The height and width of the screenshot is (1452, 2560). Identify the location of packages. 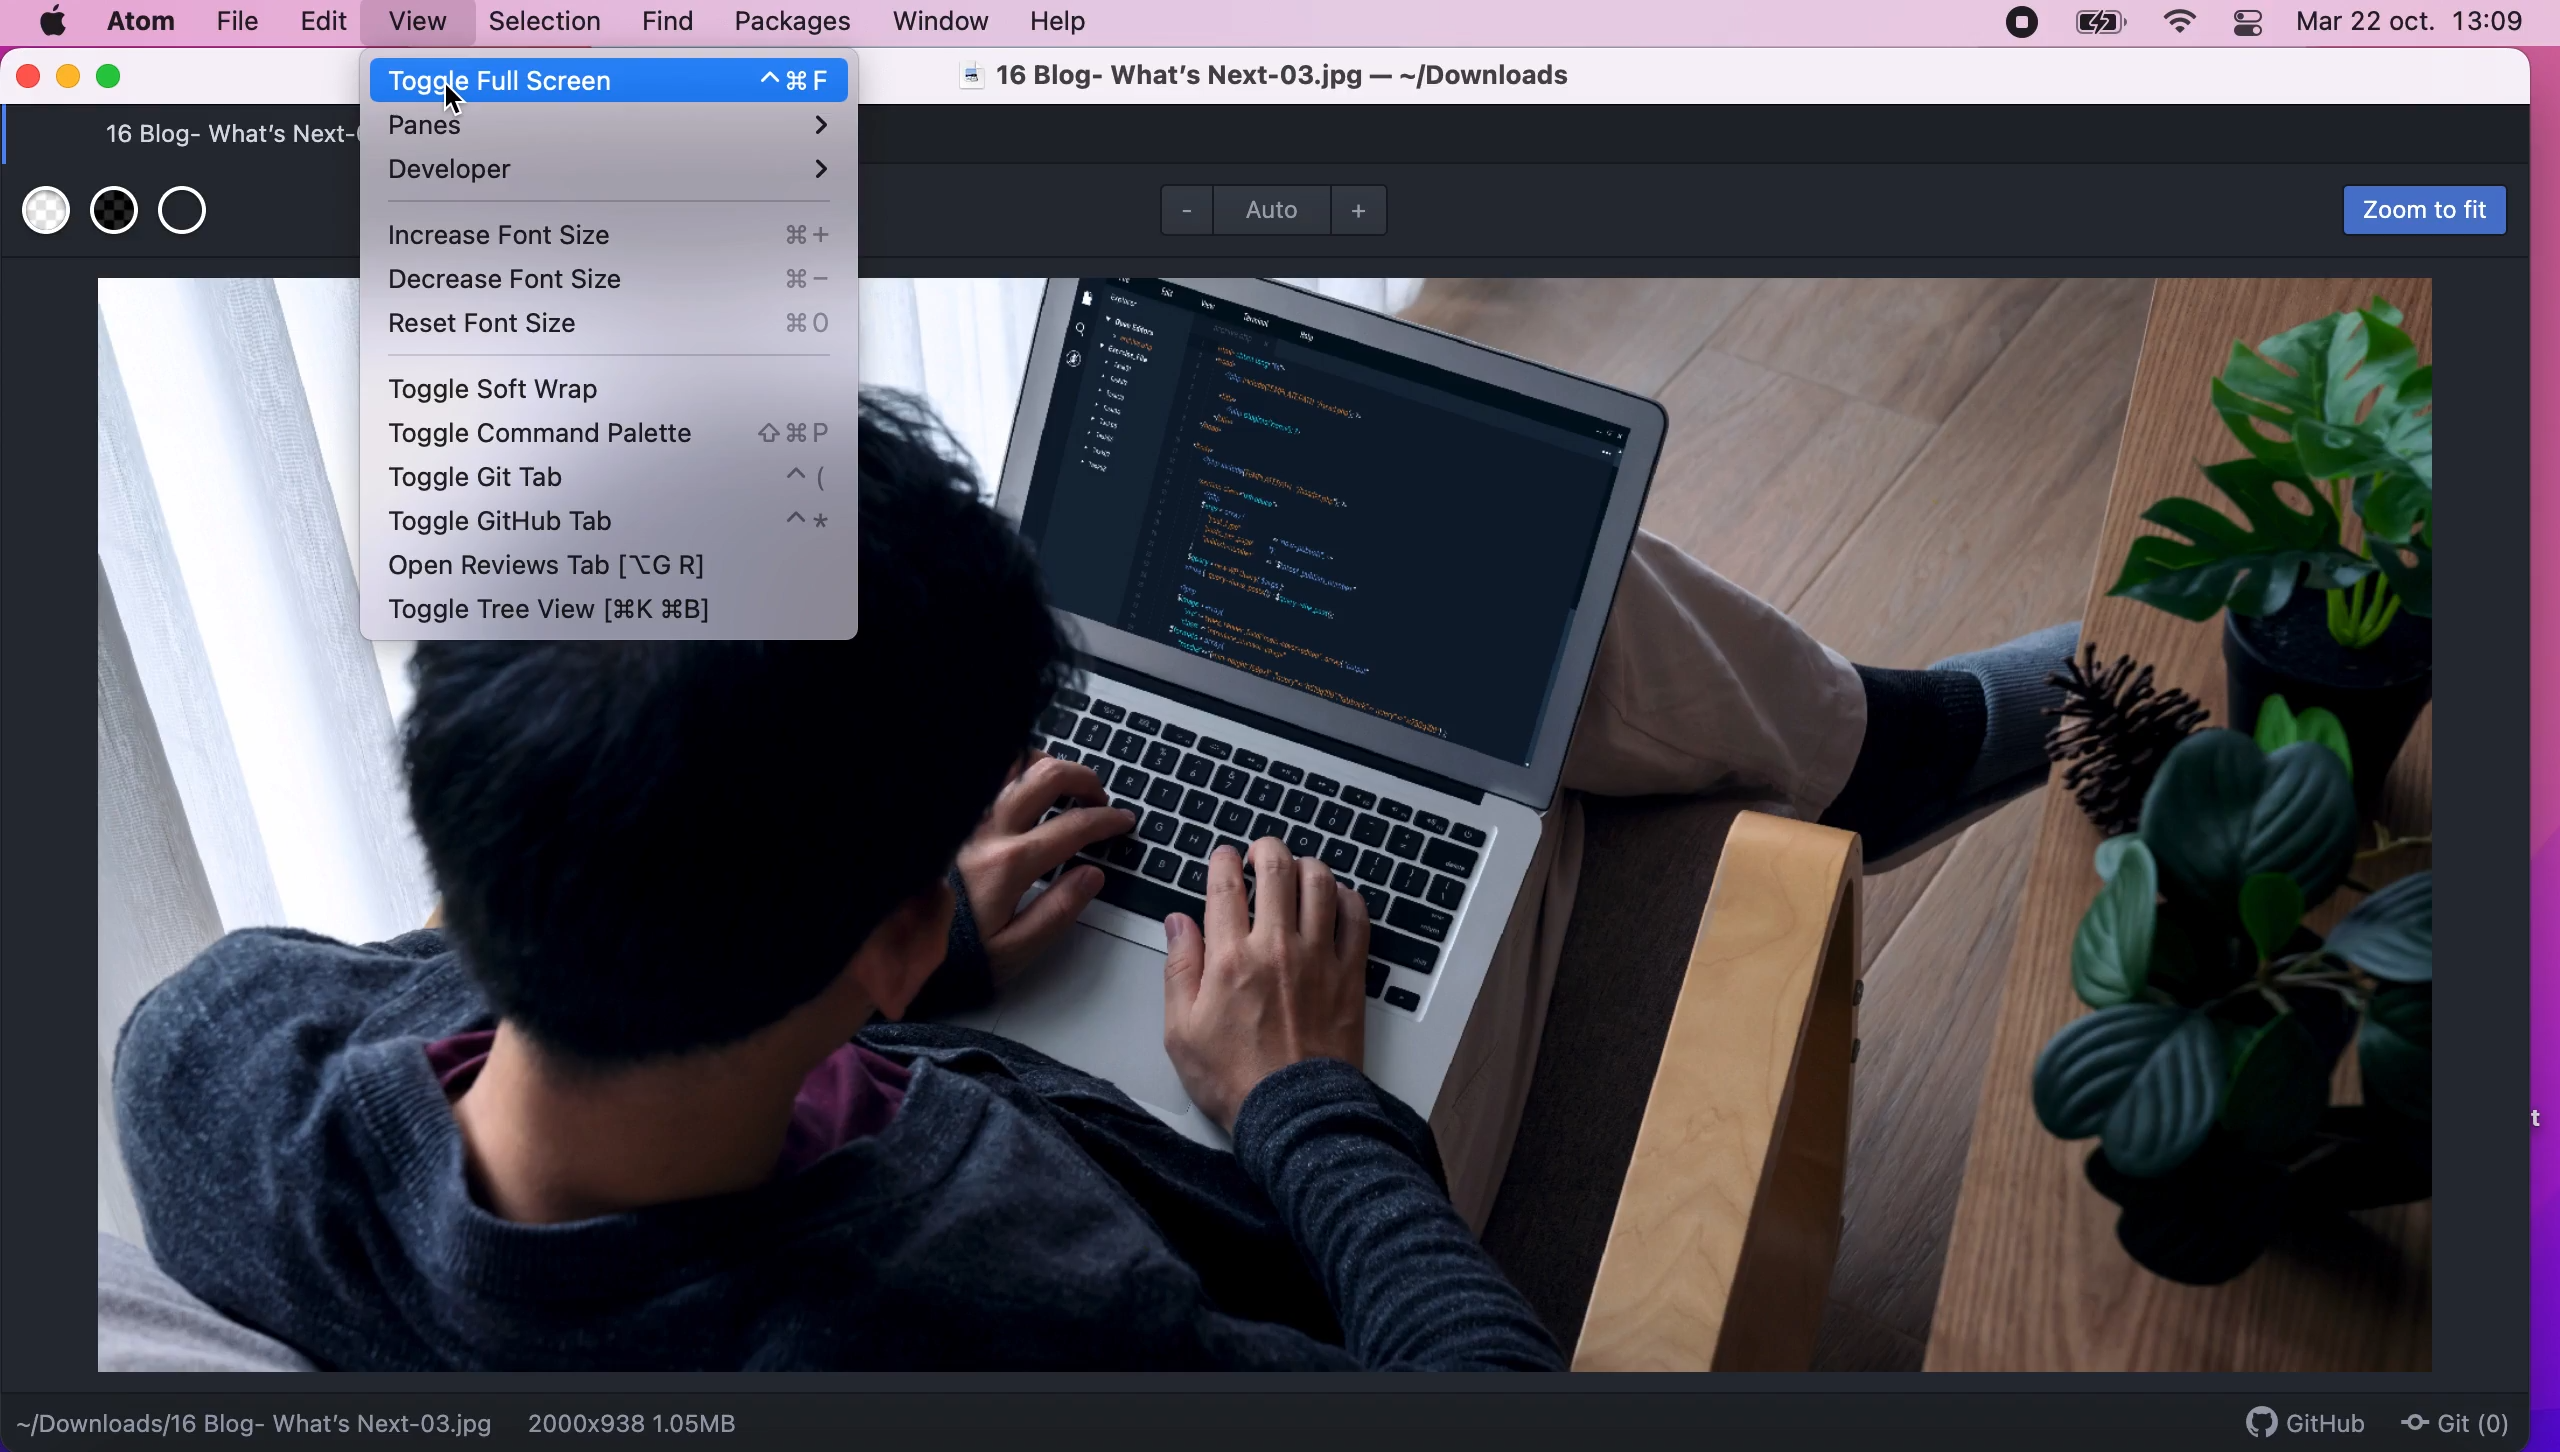
(800, 25).